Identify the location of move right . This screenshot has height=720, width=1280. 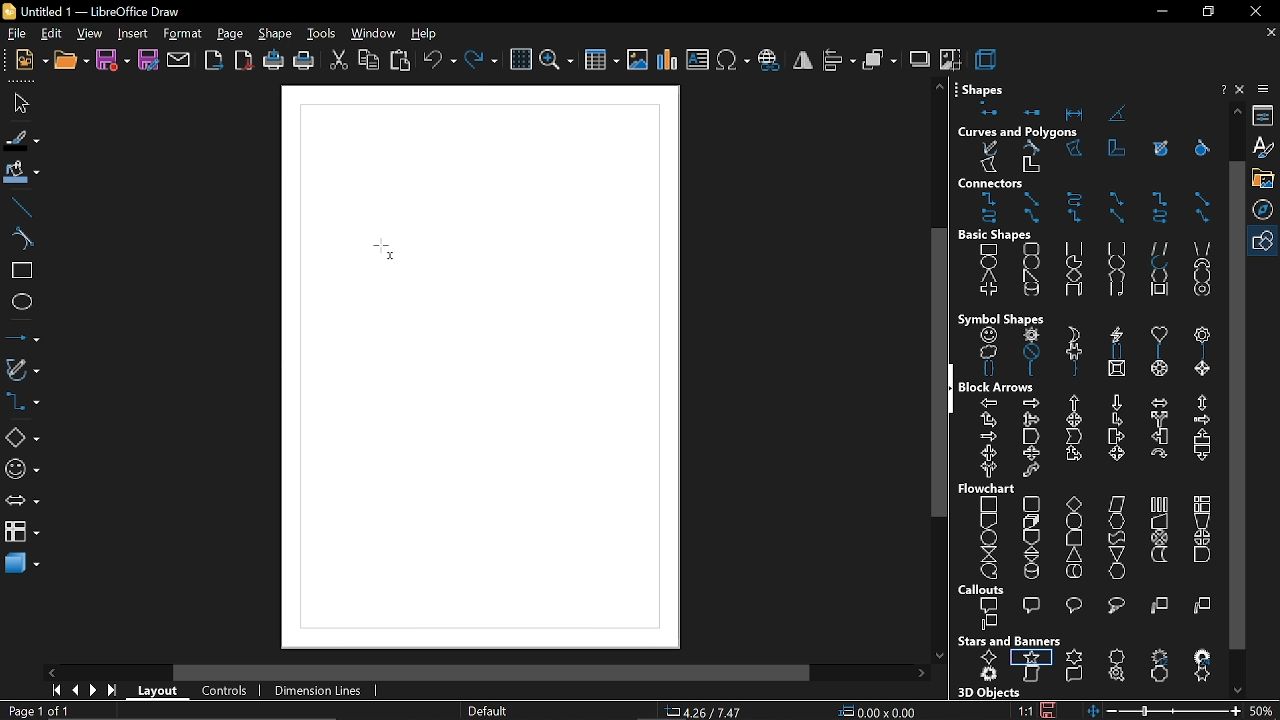
(925, 673).